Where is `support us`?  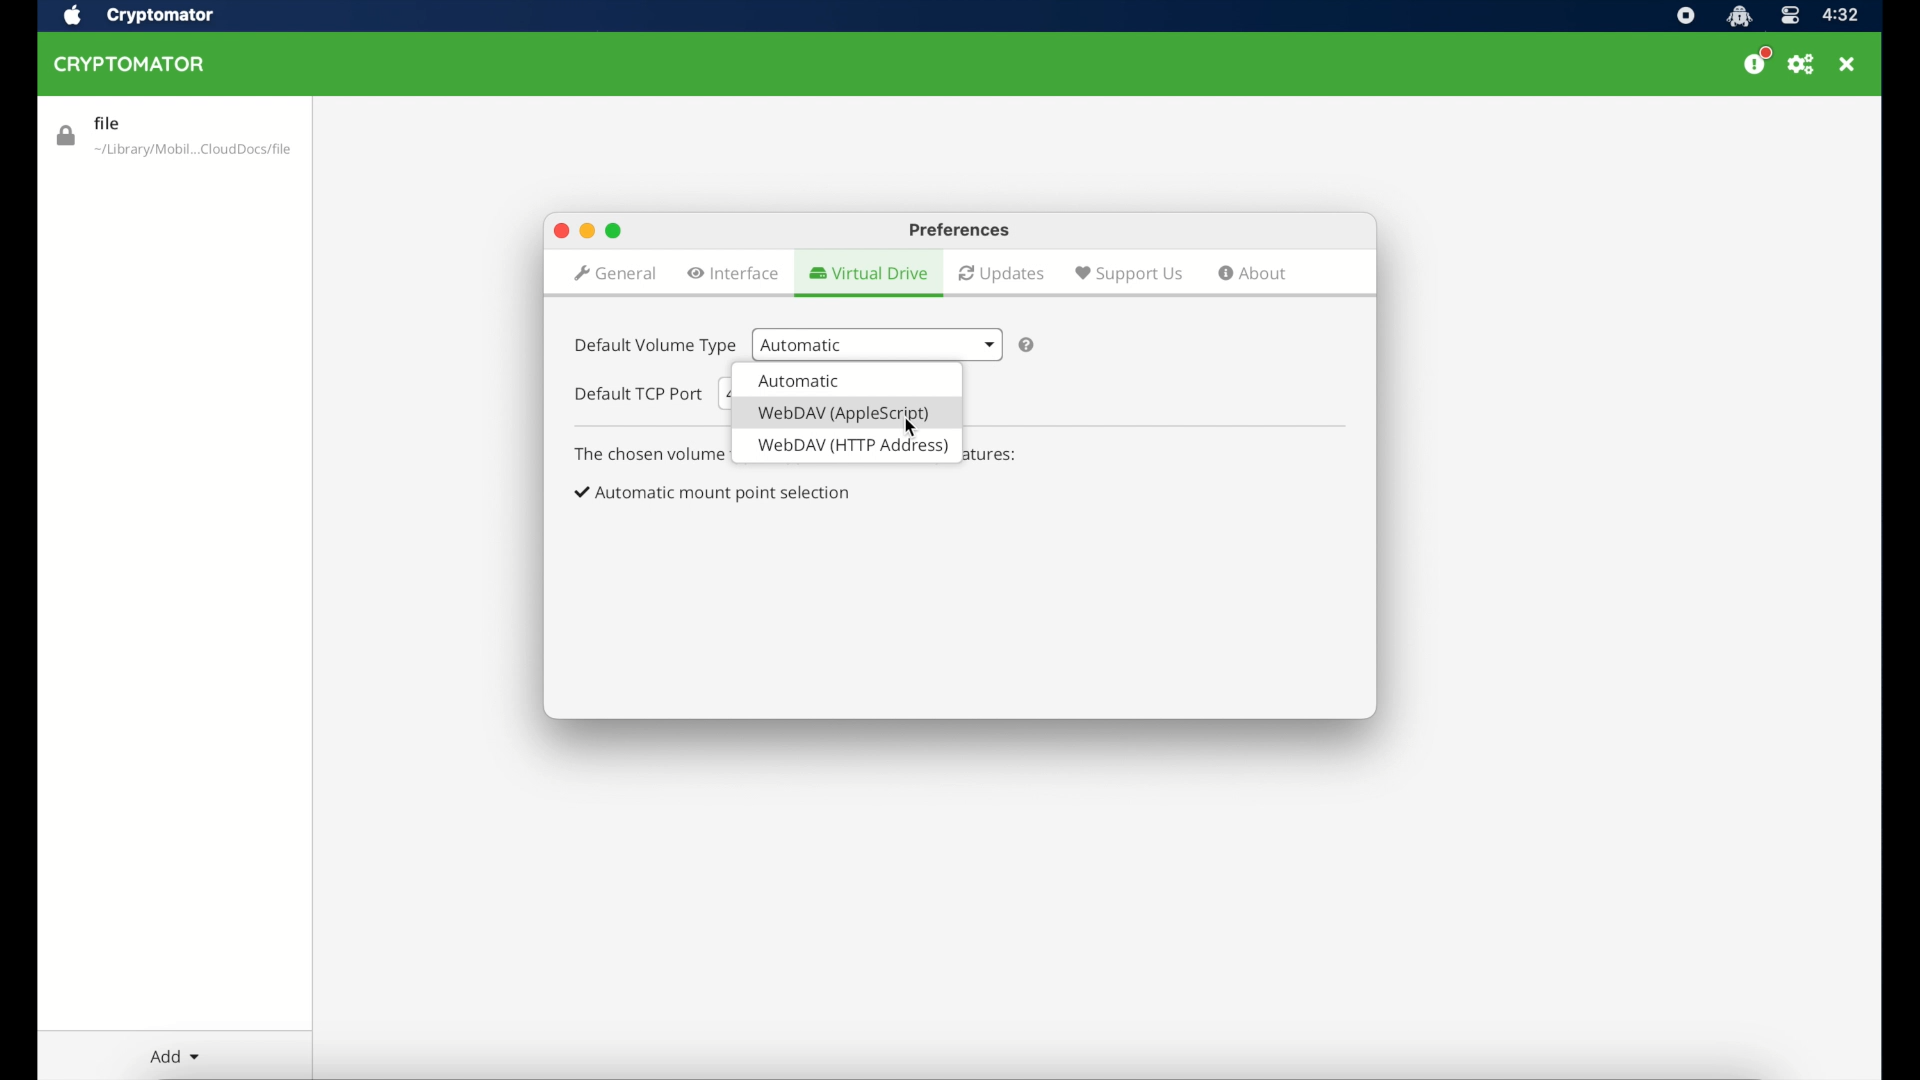 support us is located at coordinates (1128, 273).